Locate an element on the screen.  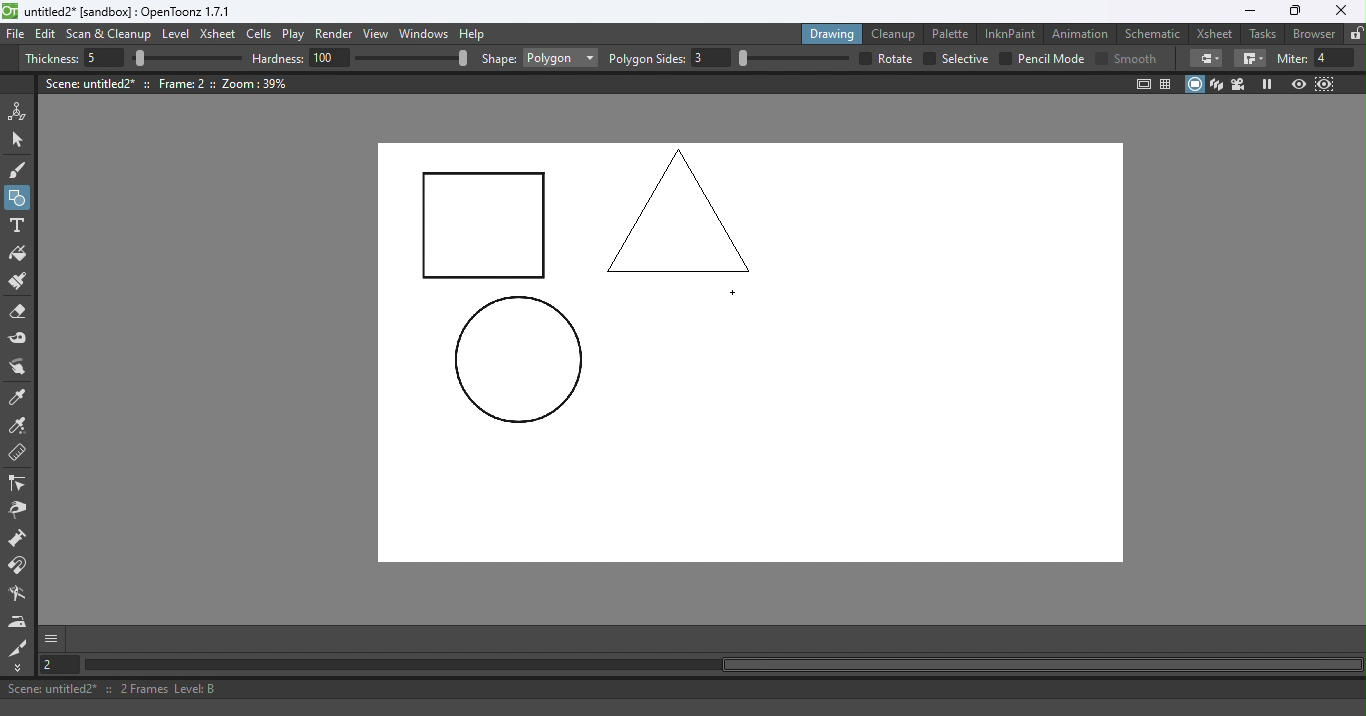
checkbox is located at coordinates (1005, 58).